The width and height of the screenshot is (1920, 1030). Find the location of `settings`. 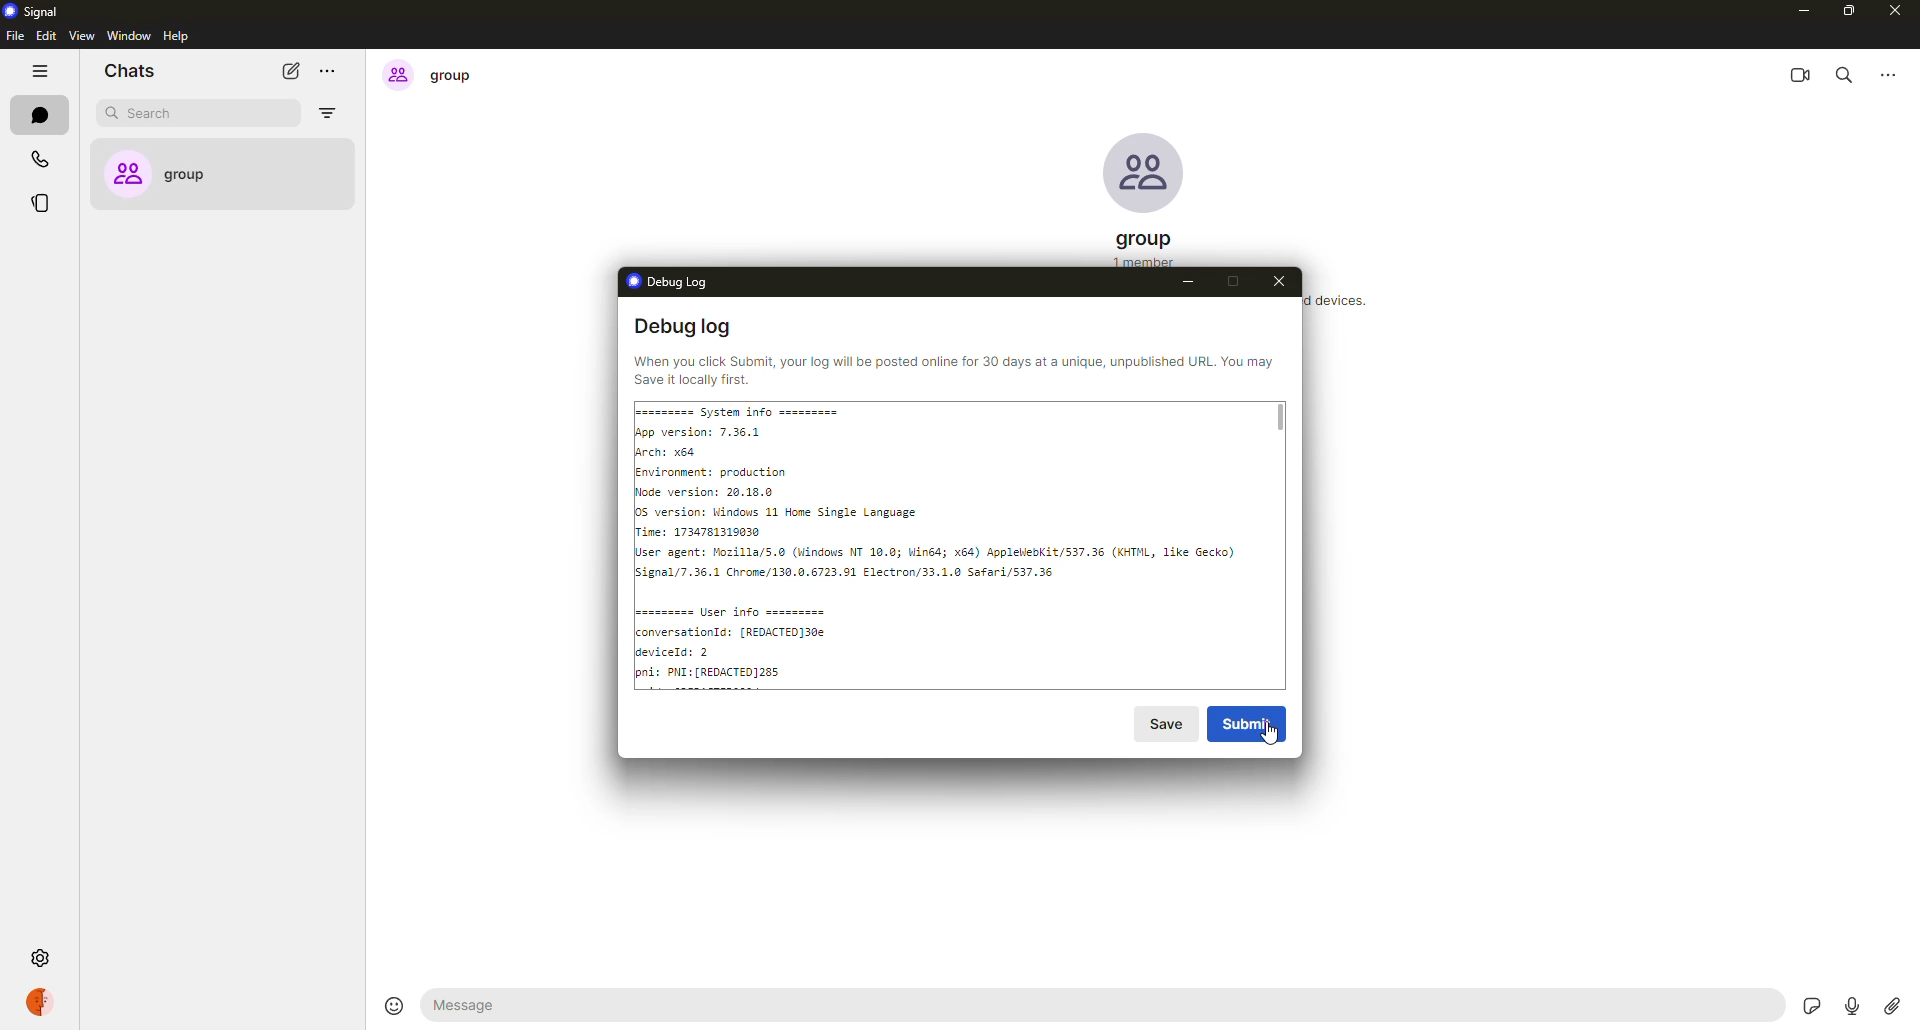

settings is located at coordinates (39, 958).